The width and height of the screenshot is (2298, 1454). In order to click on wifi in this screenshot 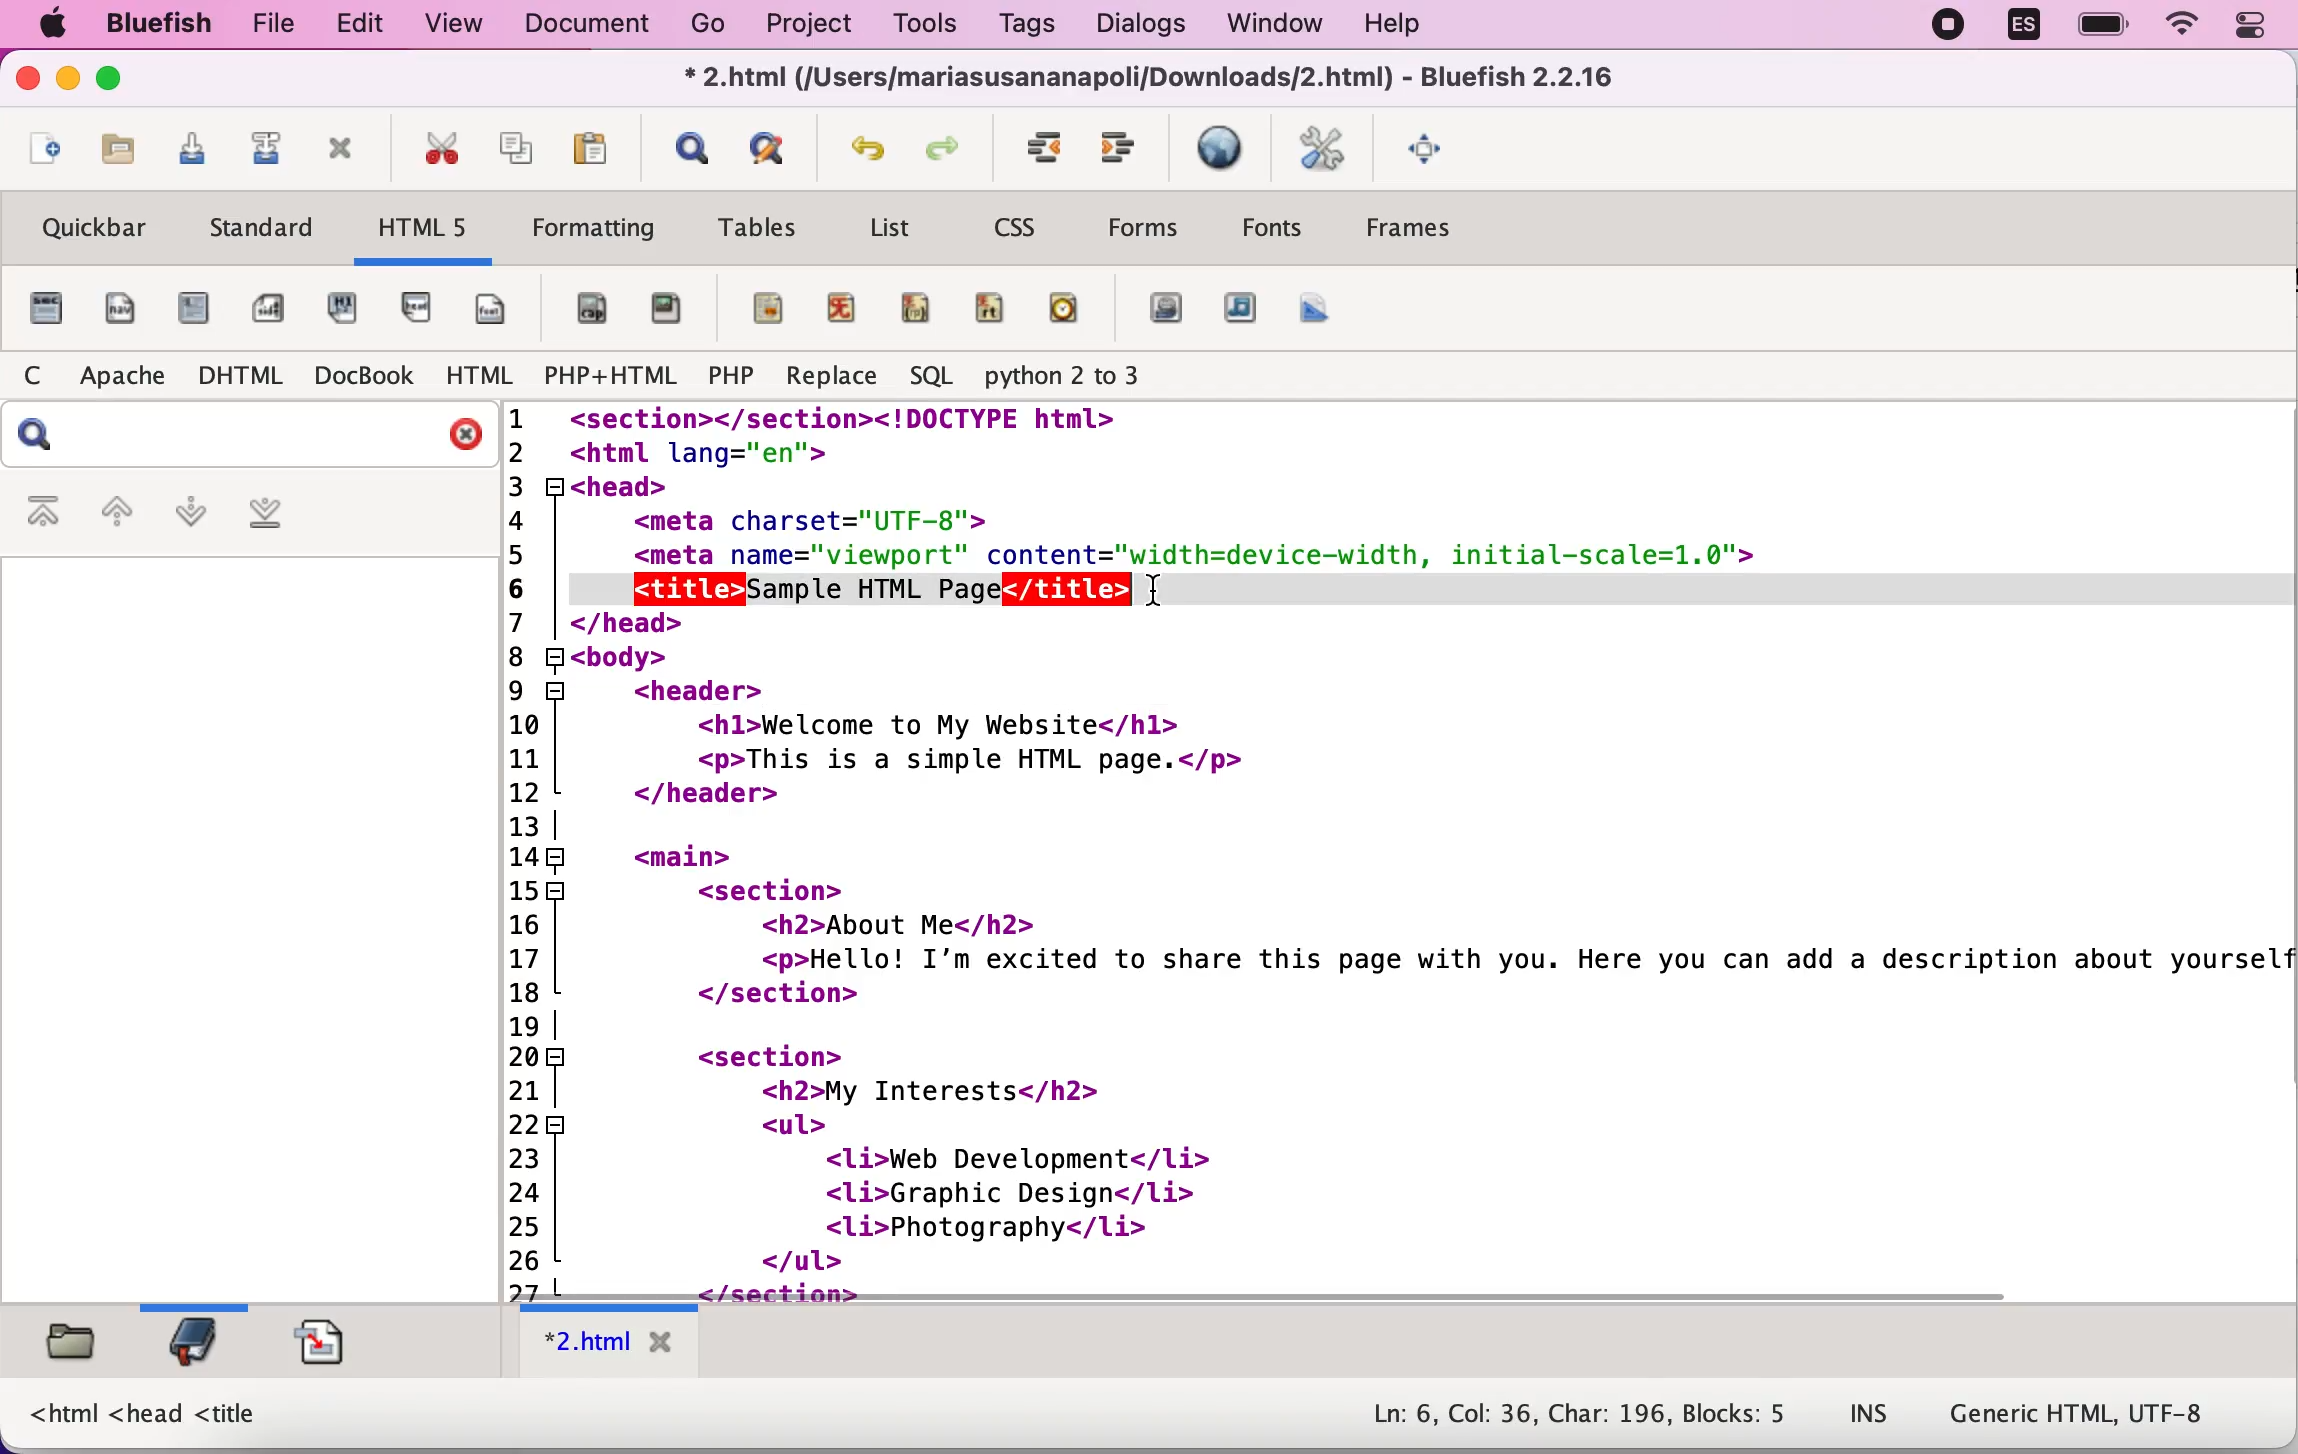, I will do `click(2180, 25)`.